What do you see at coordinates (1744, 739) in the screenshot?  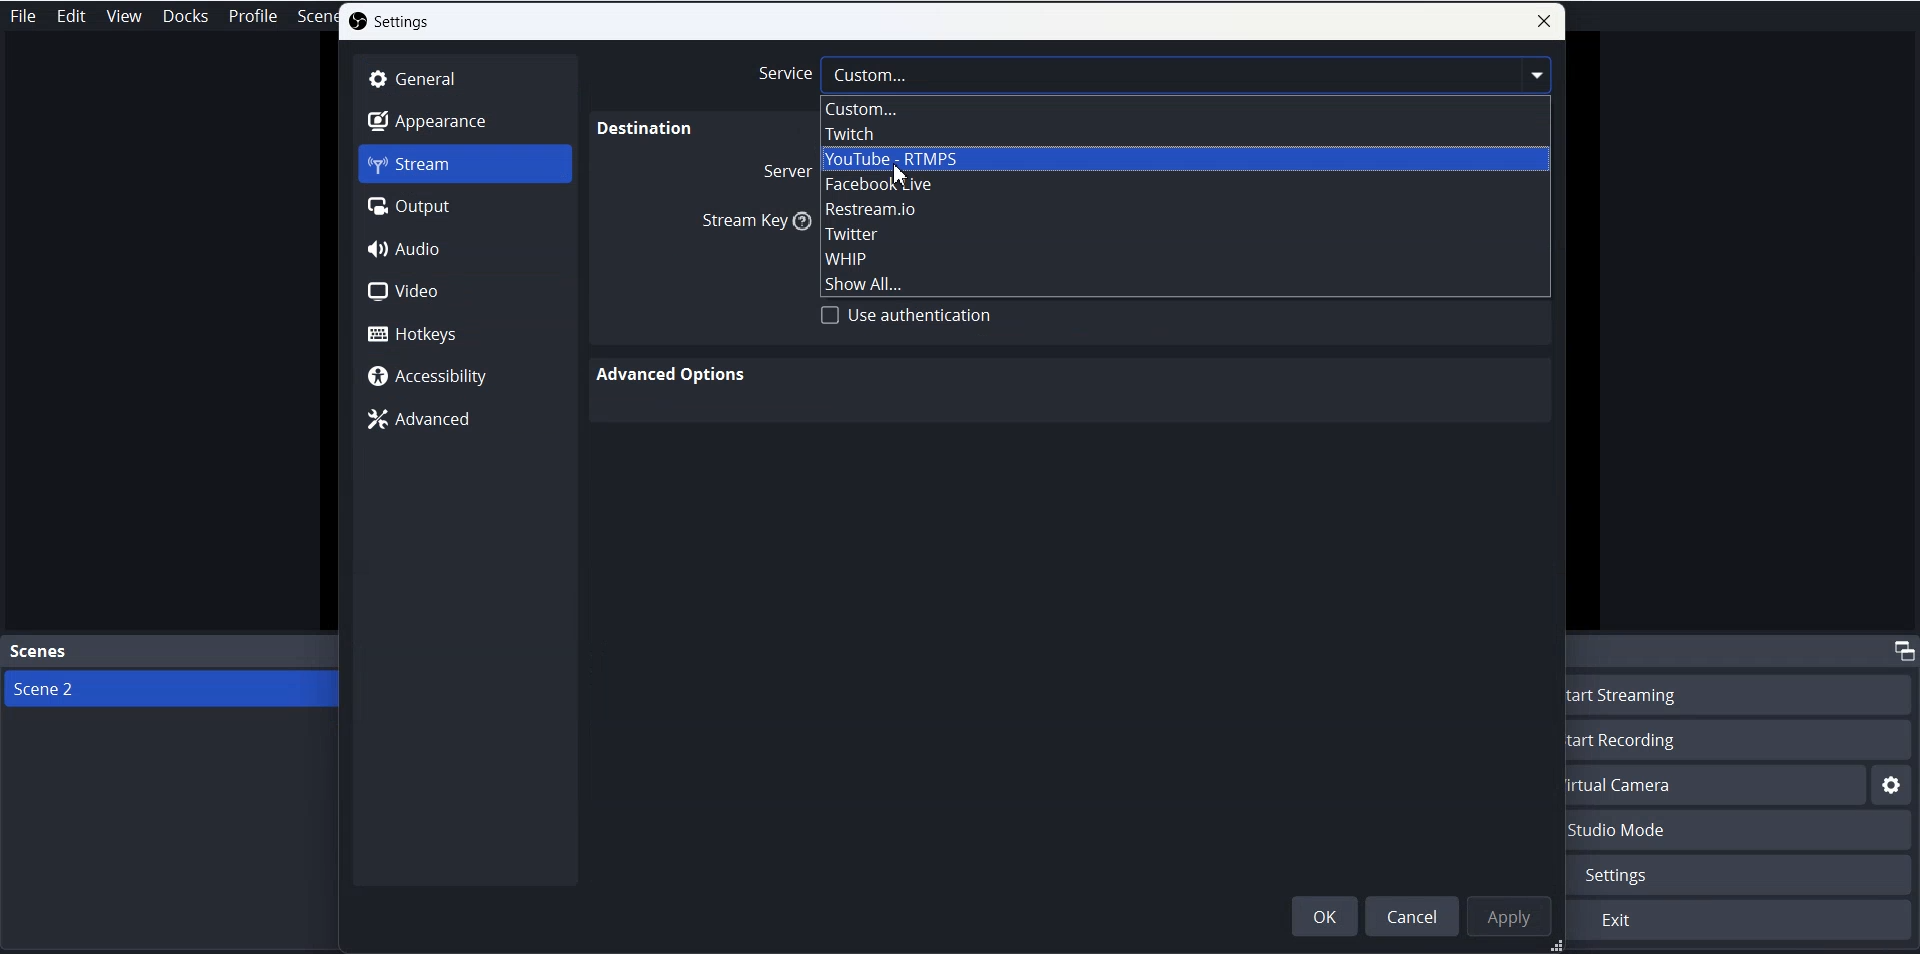 I see `Start Recording` at bounding box center [1744, 739].